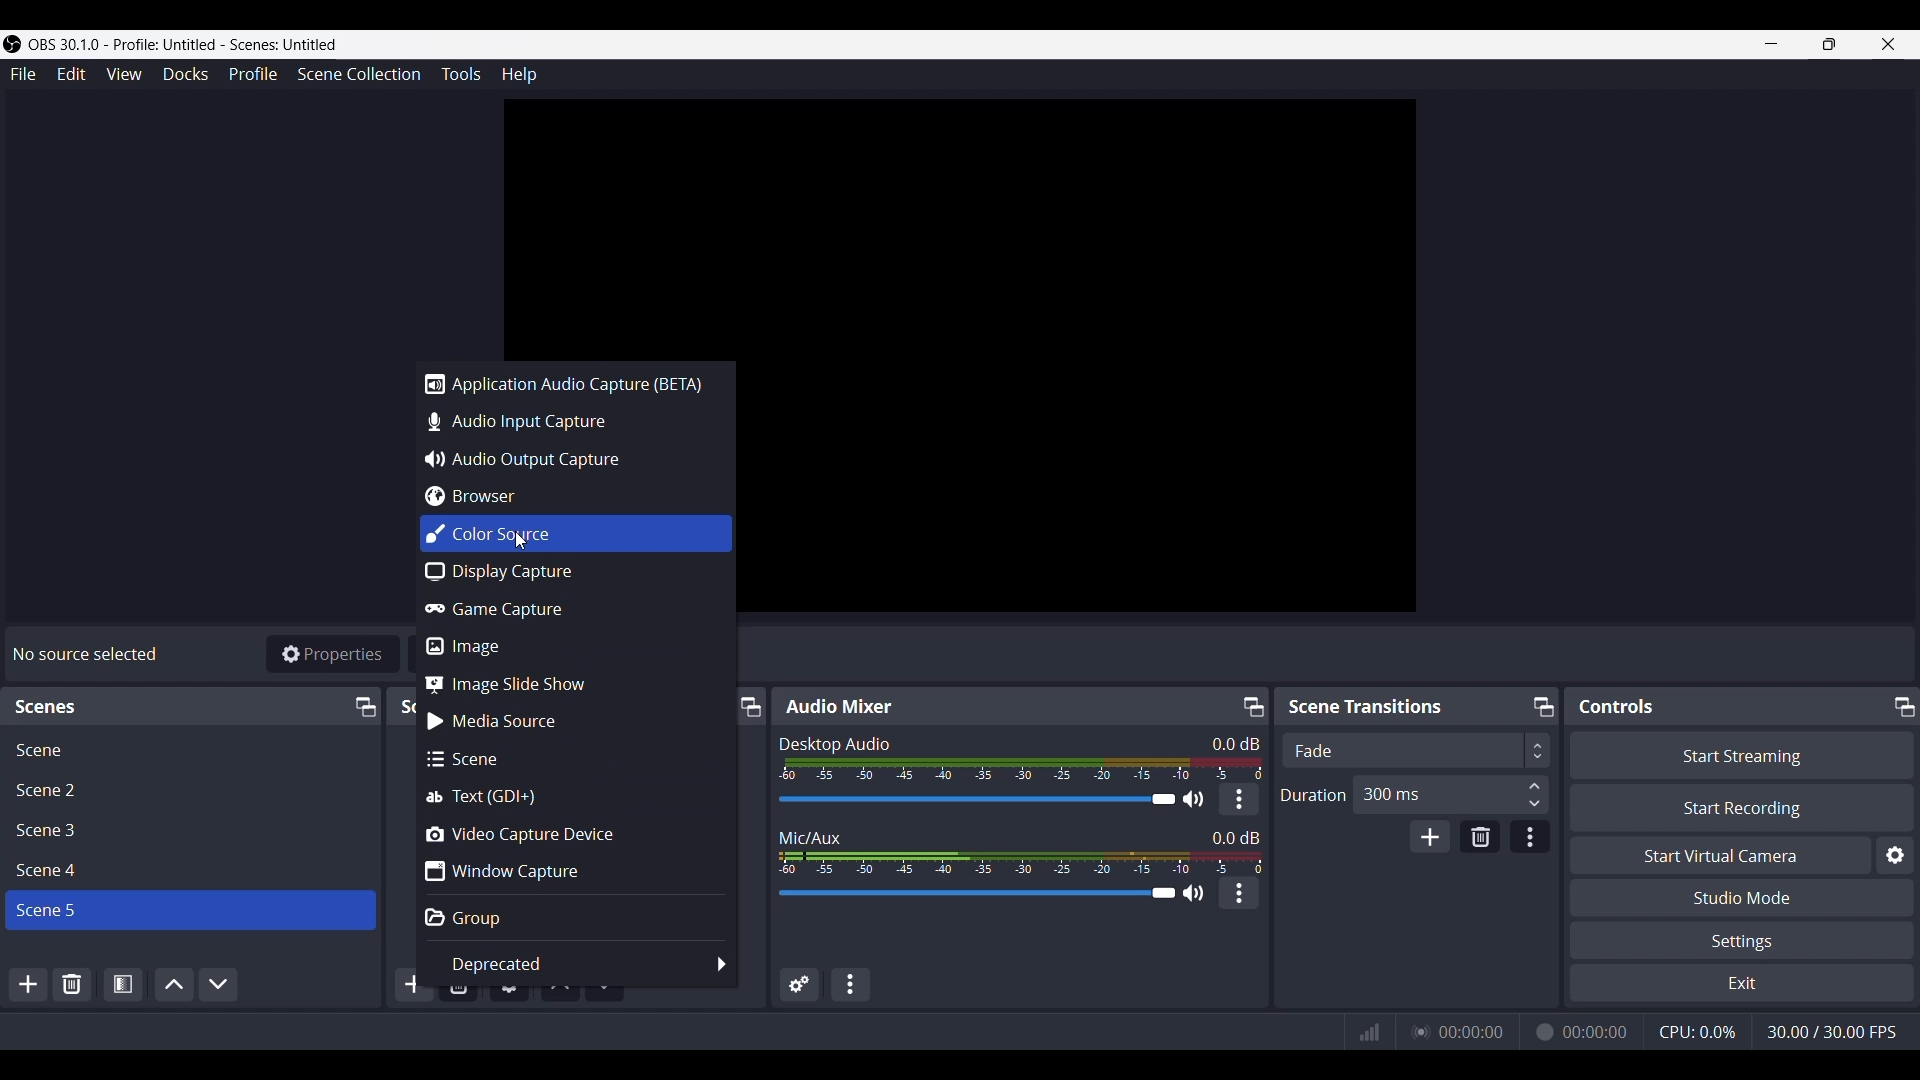 This screenshot has width=1920, height=1080. I want to click on Recording, so click(1542, 1031).